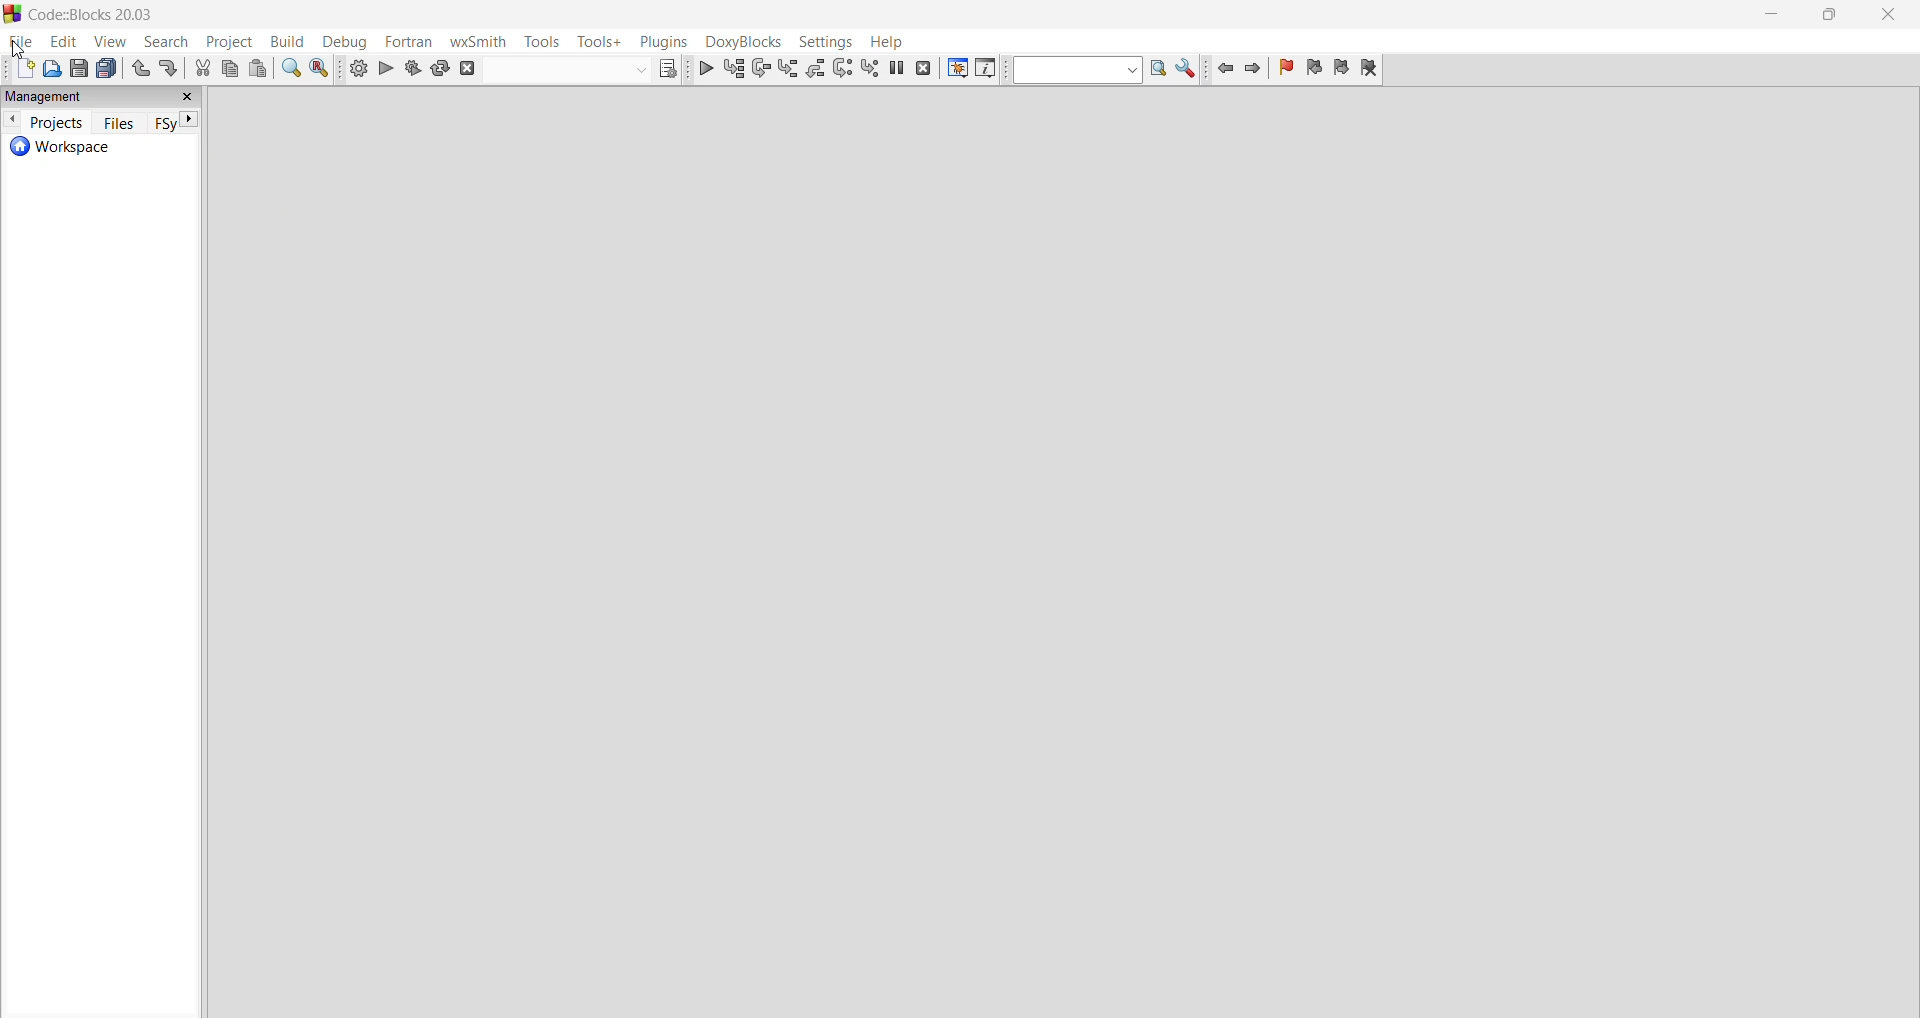 This screenshot has width=1920, height=1018. I want to click on next, so click(190, 121).